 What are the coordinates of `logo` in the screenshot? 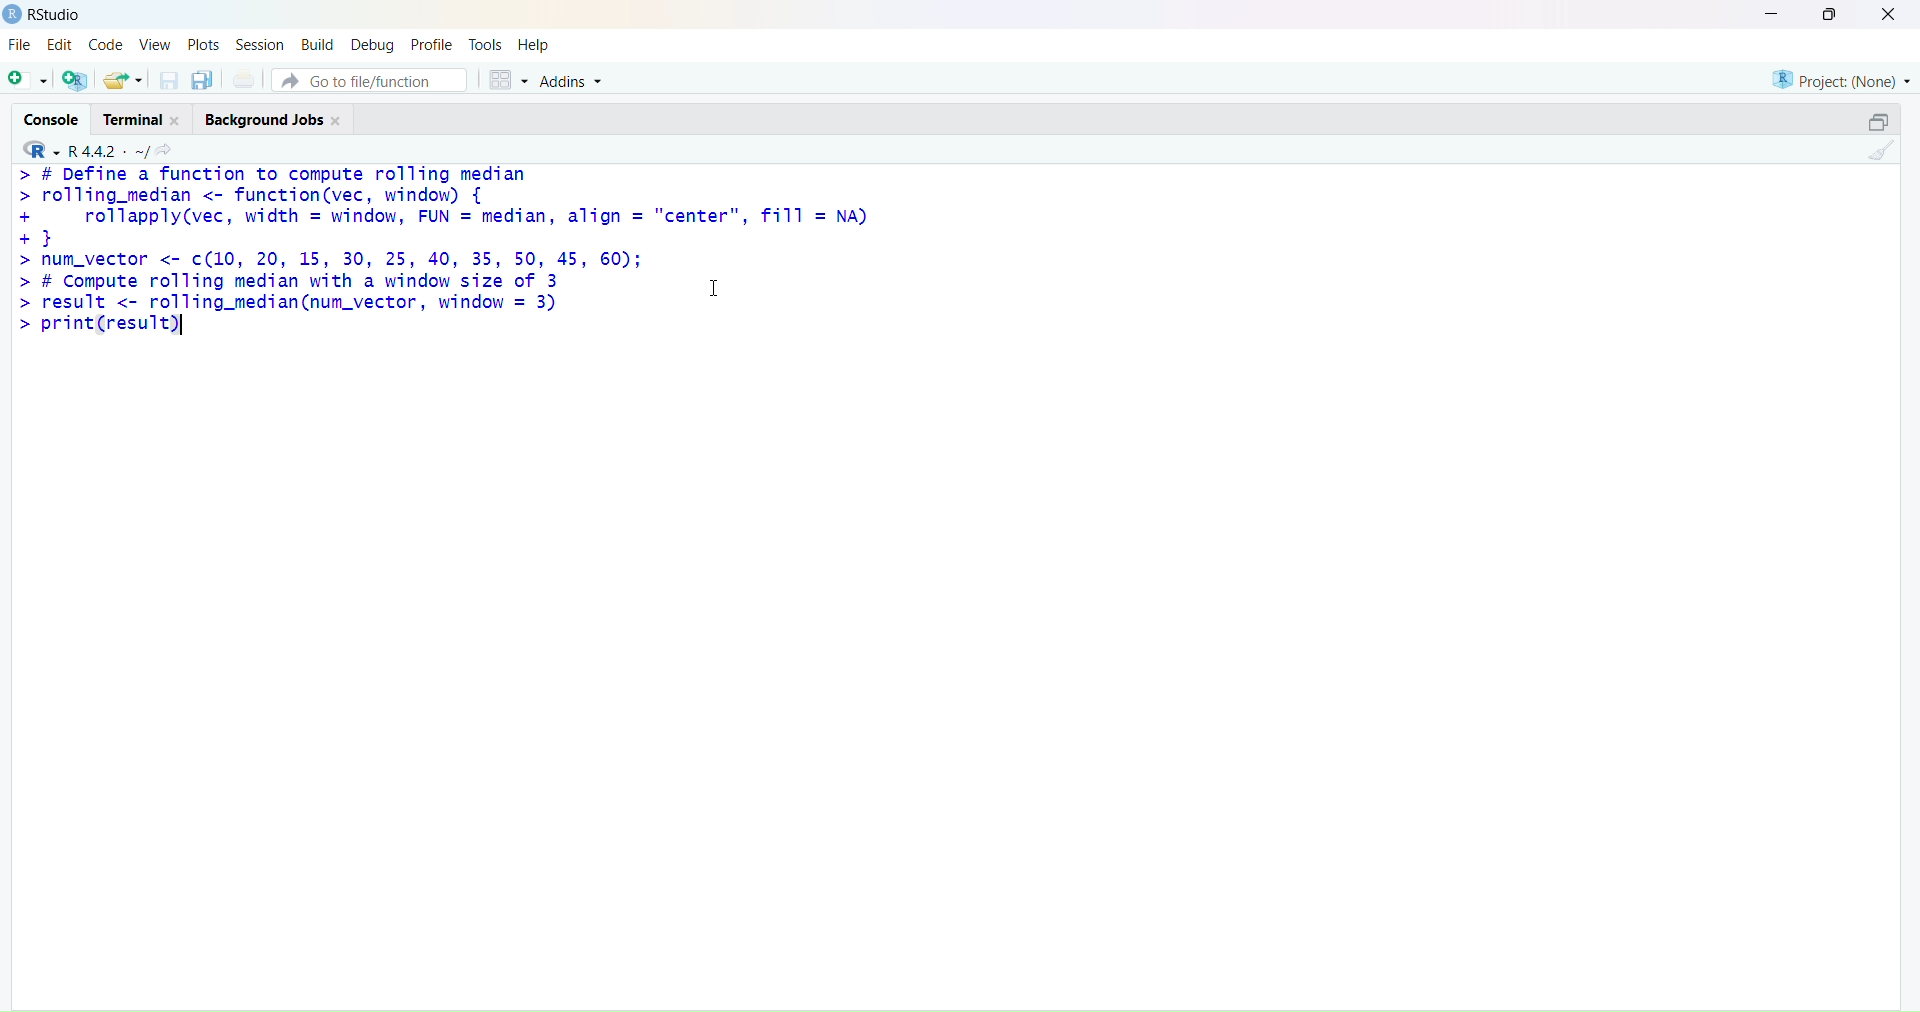 It's located at (14, 14).